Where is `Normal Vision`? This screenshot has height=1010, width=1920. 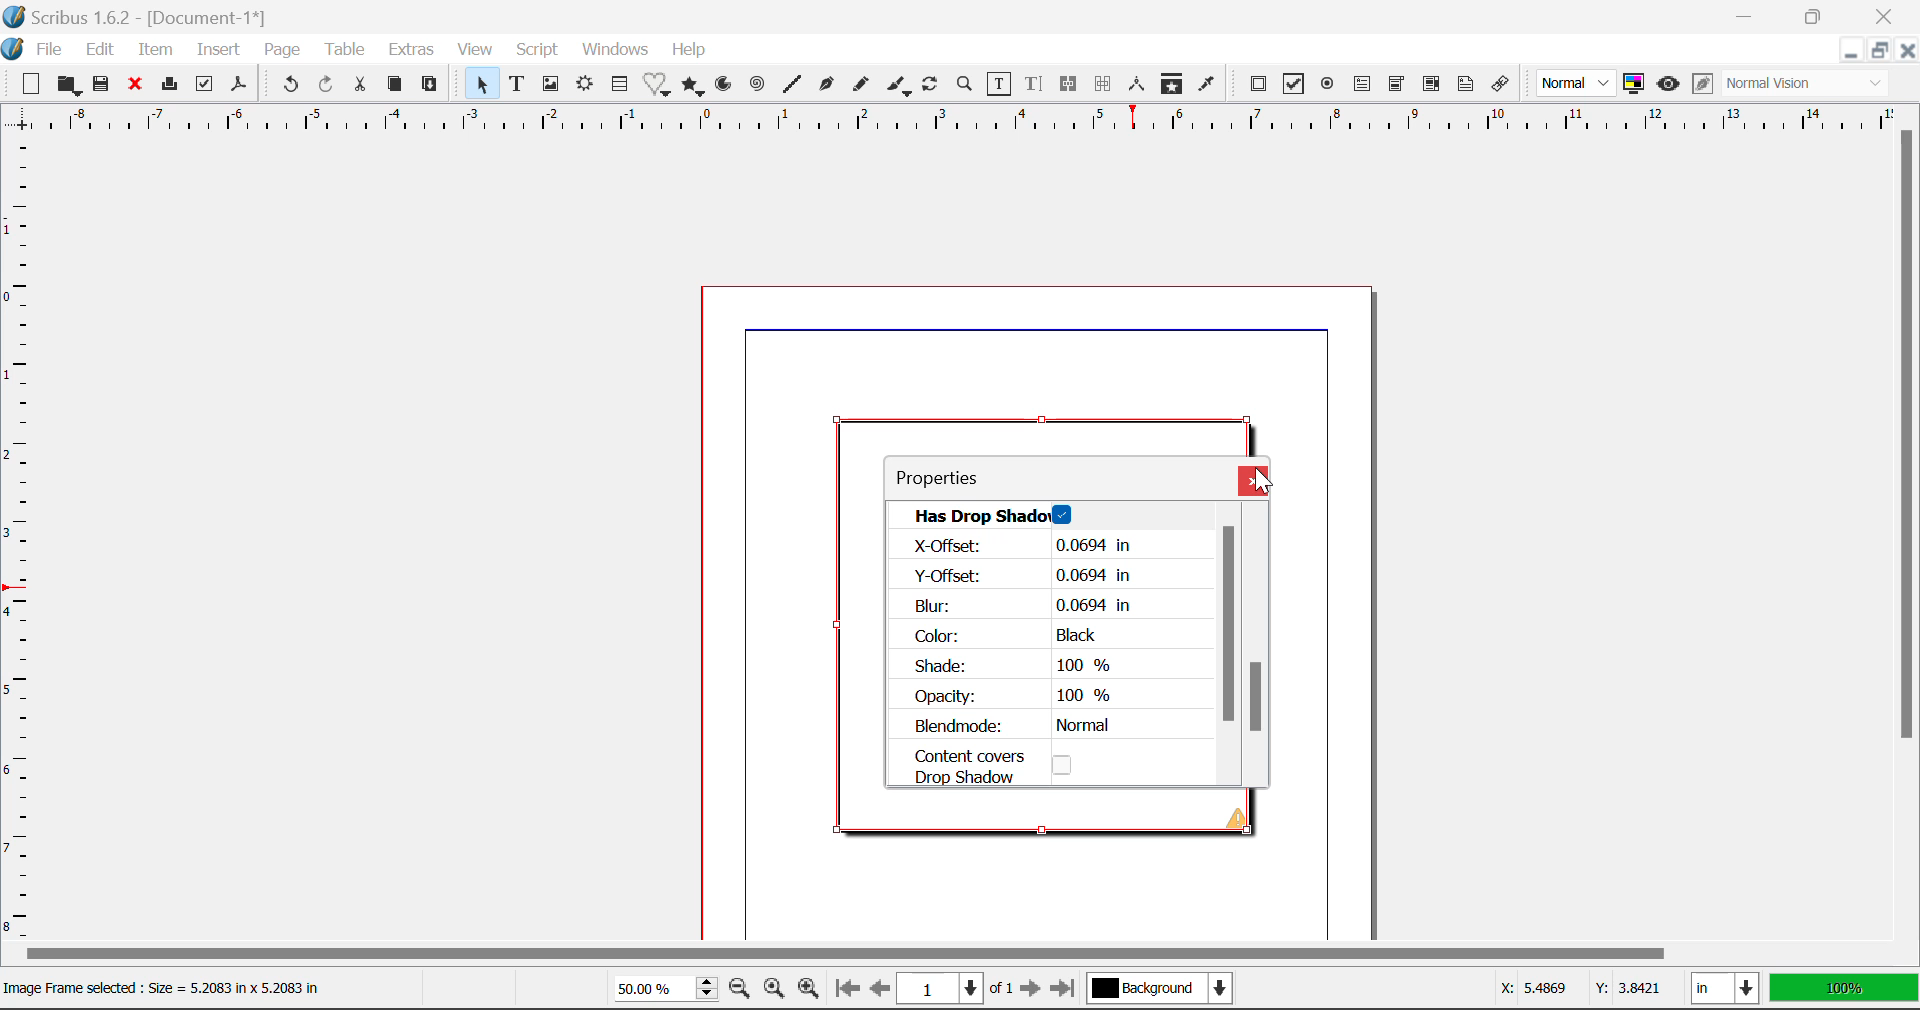
Normal Vision is located at coordinates (1806, 83).